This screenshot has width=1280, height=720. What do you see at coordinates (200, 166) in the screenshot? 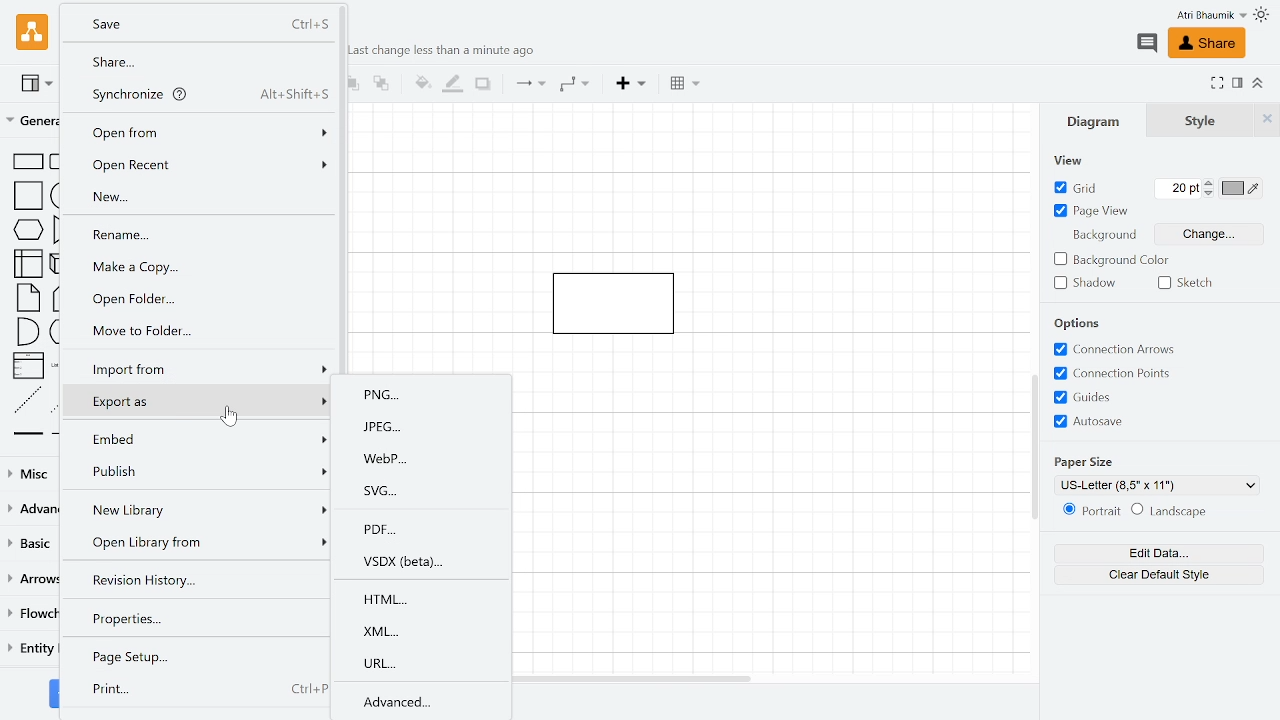
I see `Open recent` at bounding box center [200, 166].